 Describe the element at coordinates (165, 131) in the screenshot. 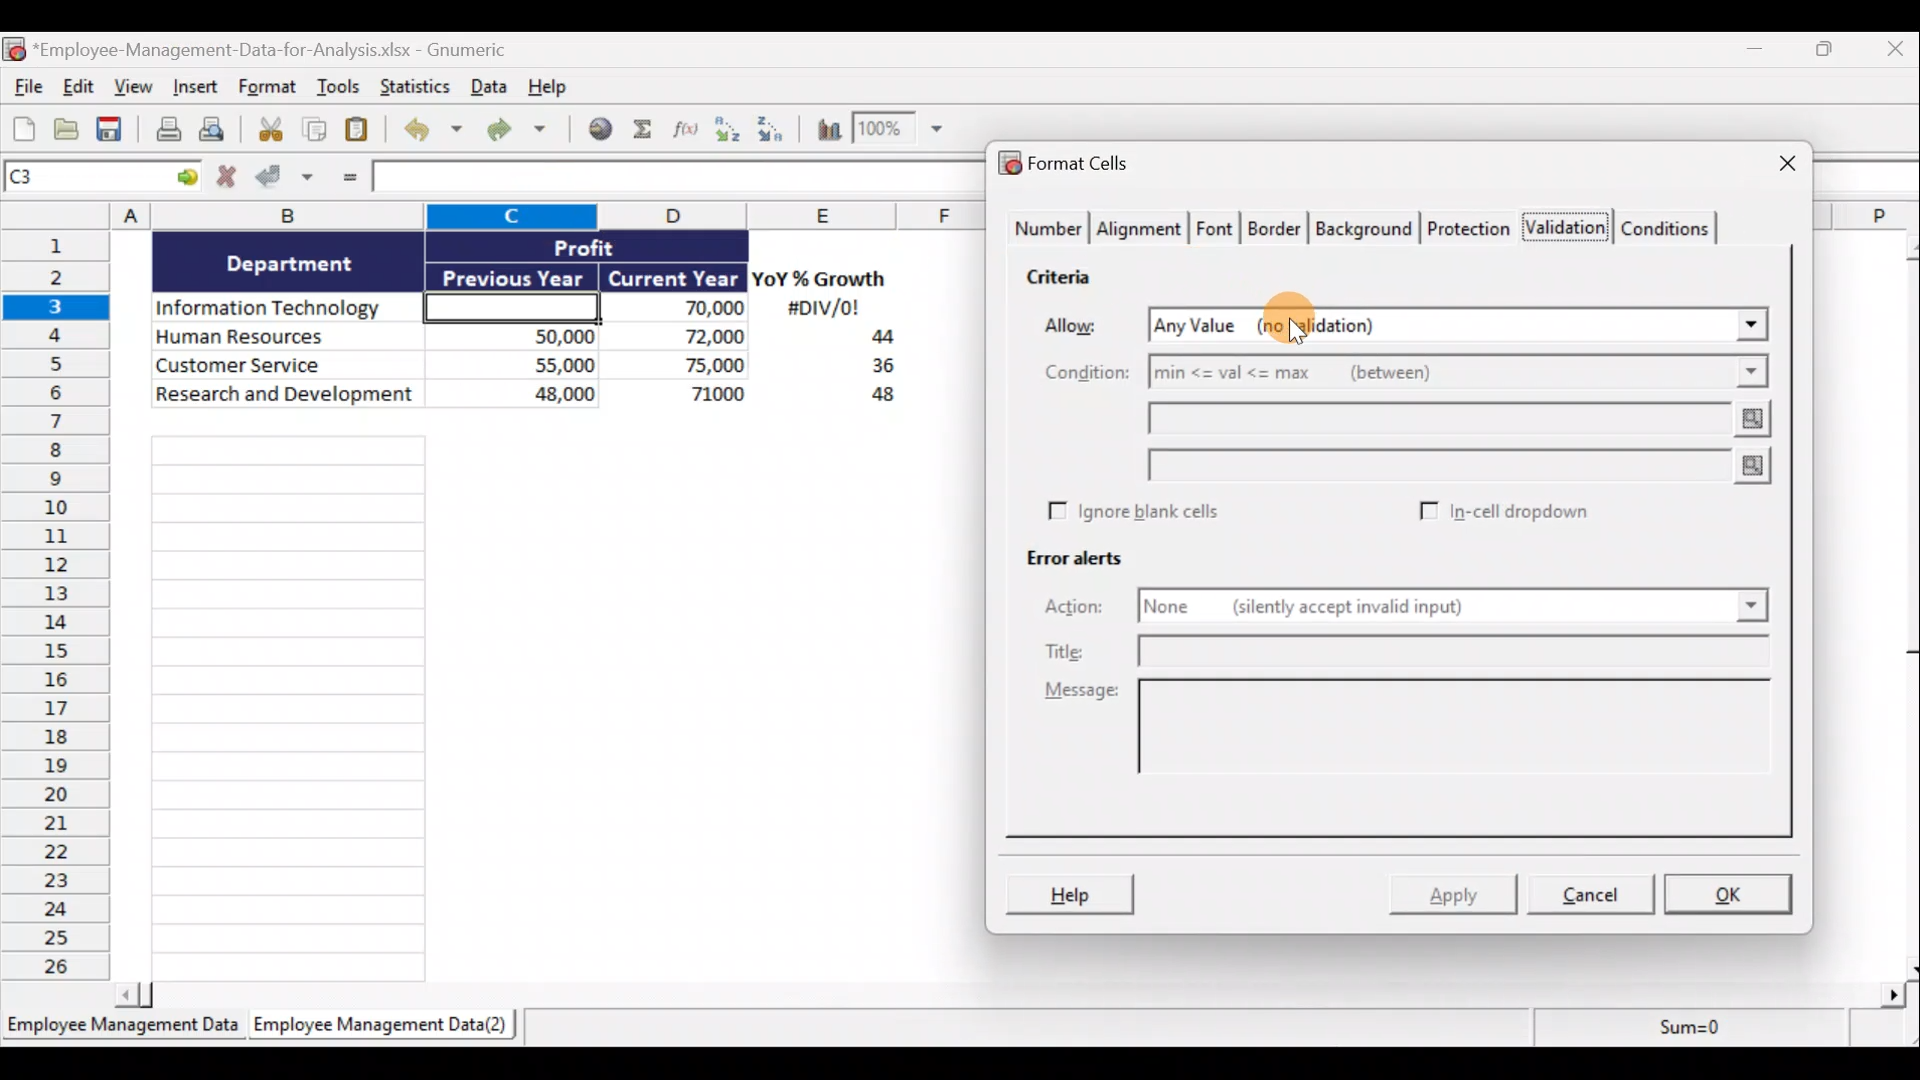

I see `Print current file` at that location.